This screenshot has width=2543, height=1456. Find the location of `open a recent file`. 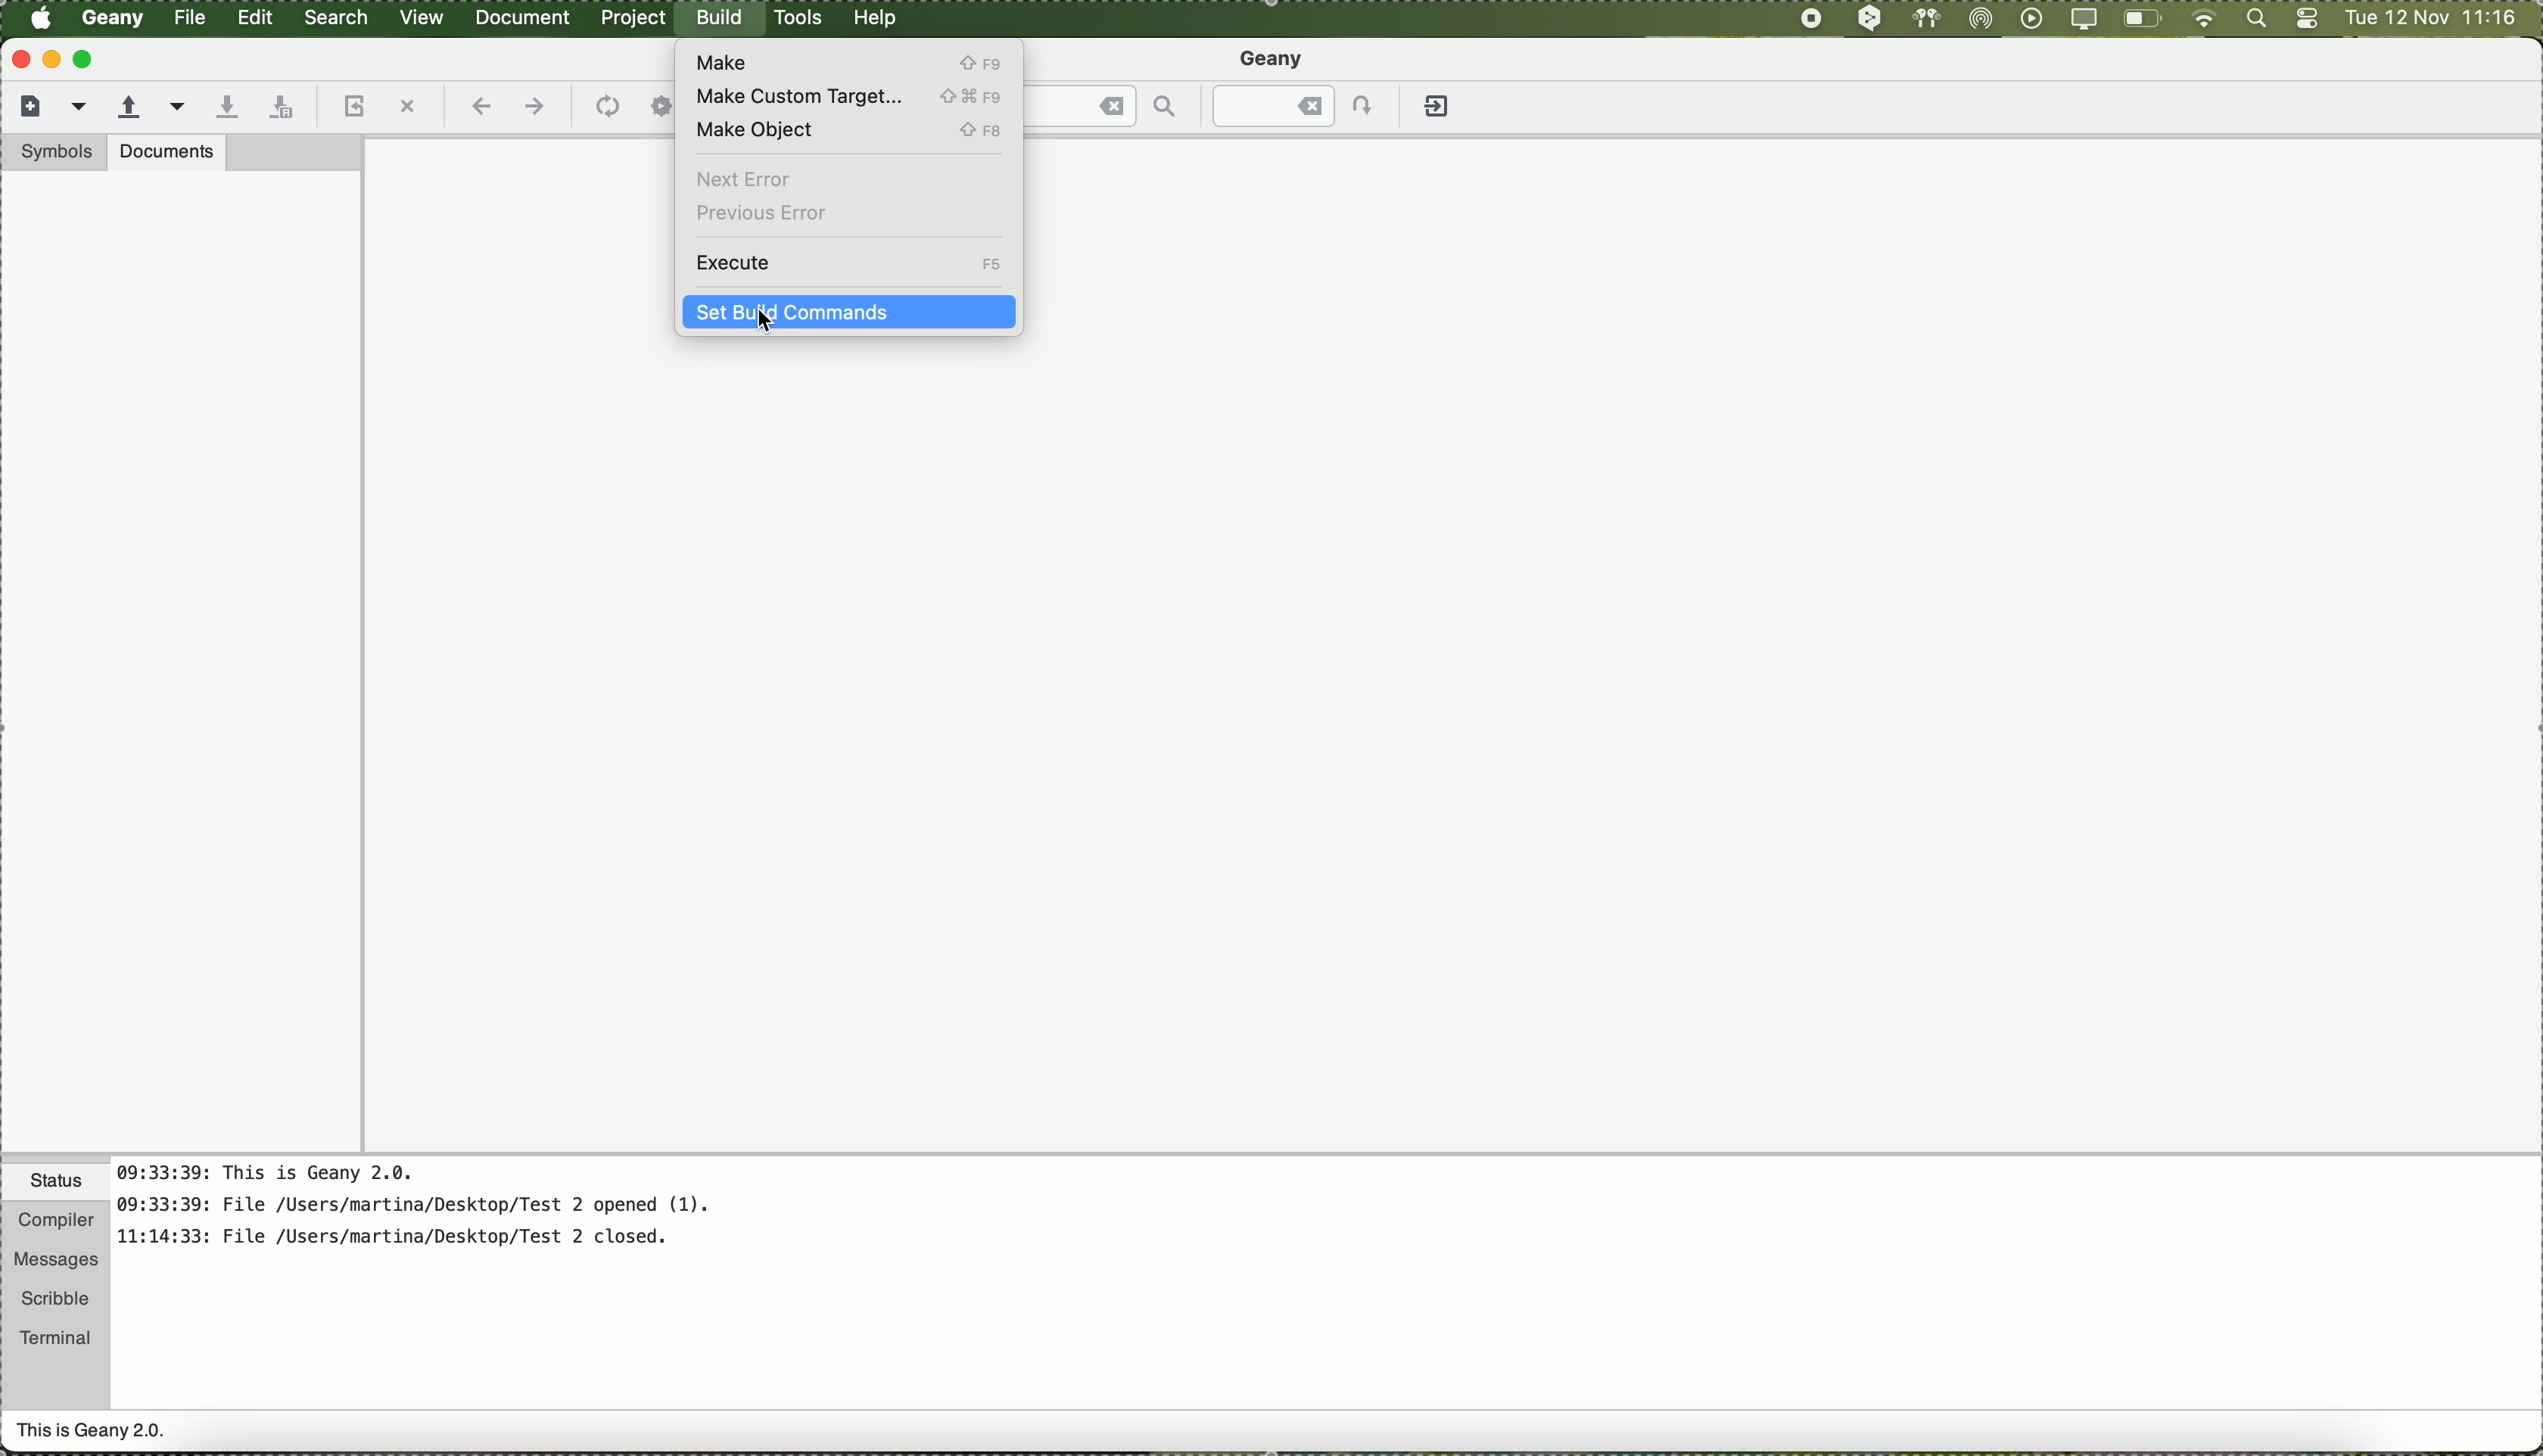

open a recent file is located at coordinates (179, 106).